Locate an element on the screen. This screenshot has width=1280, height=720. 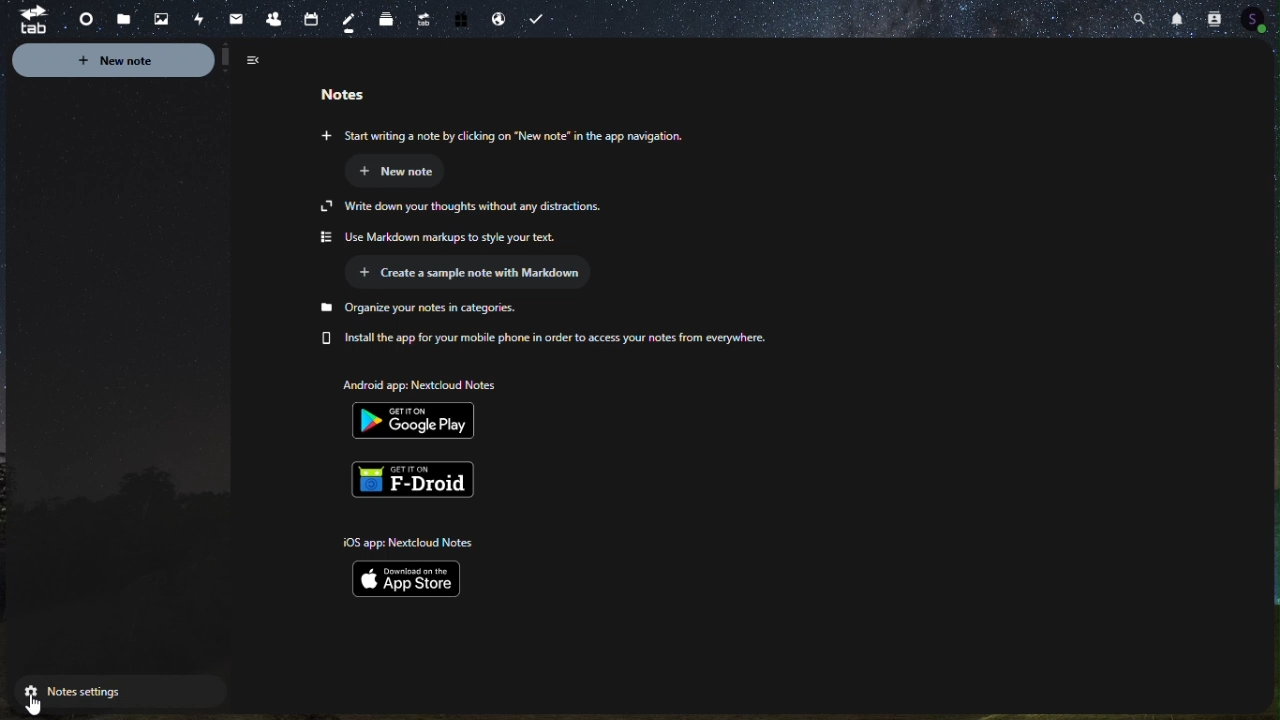
Activity is located at coordinates (202, 18).